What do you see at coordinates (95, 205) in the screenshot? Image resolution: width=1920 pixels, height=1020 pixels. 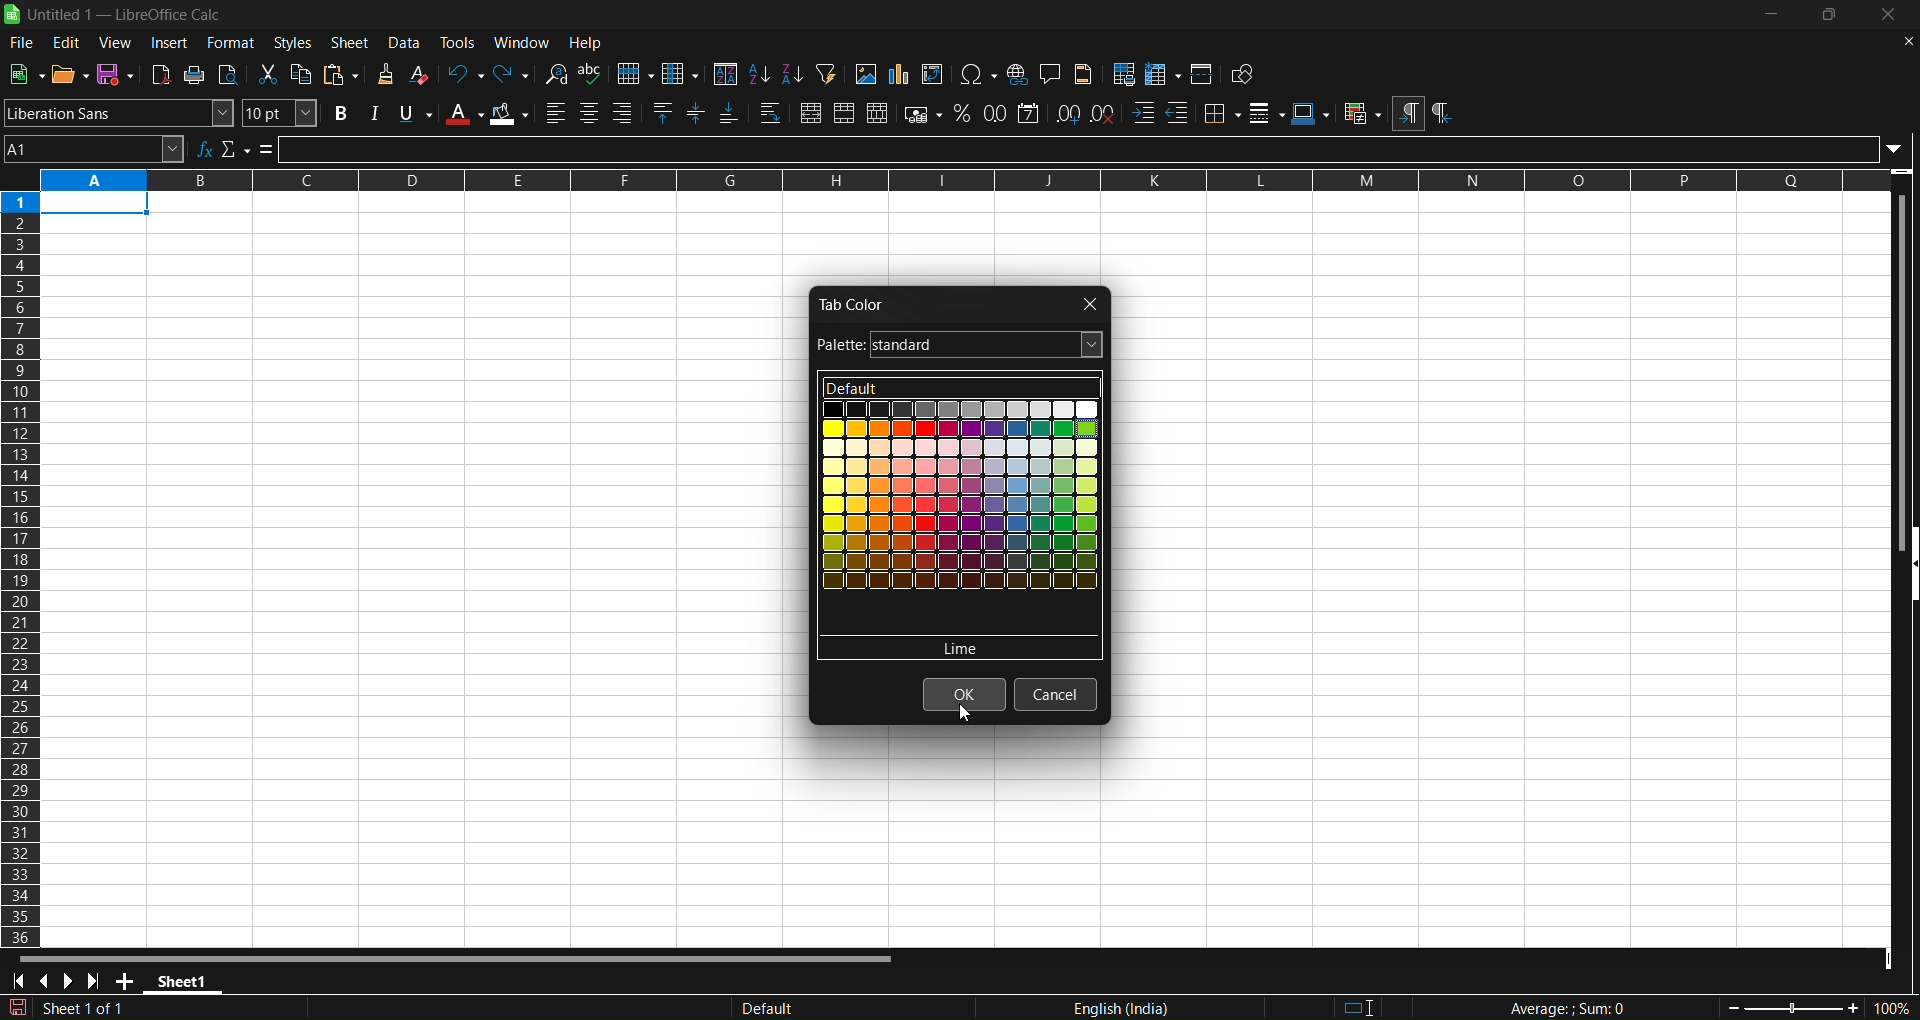 I see `selected cells` at bounding box center [95, 205].